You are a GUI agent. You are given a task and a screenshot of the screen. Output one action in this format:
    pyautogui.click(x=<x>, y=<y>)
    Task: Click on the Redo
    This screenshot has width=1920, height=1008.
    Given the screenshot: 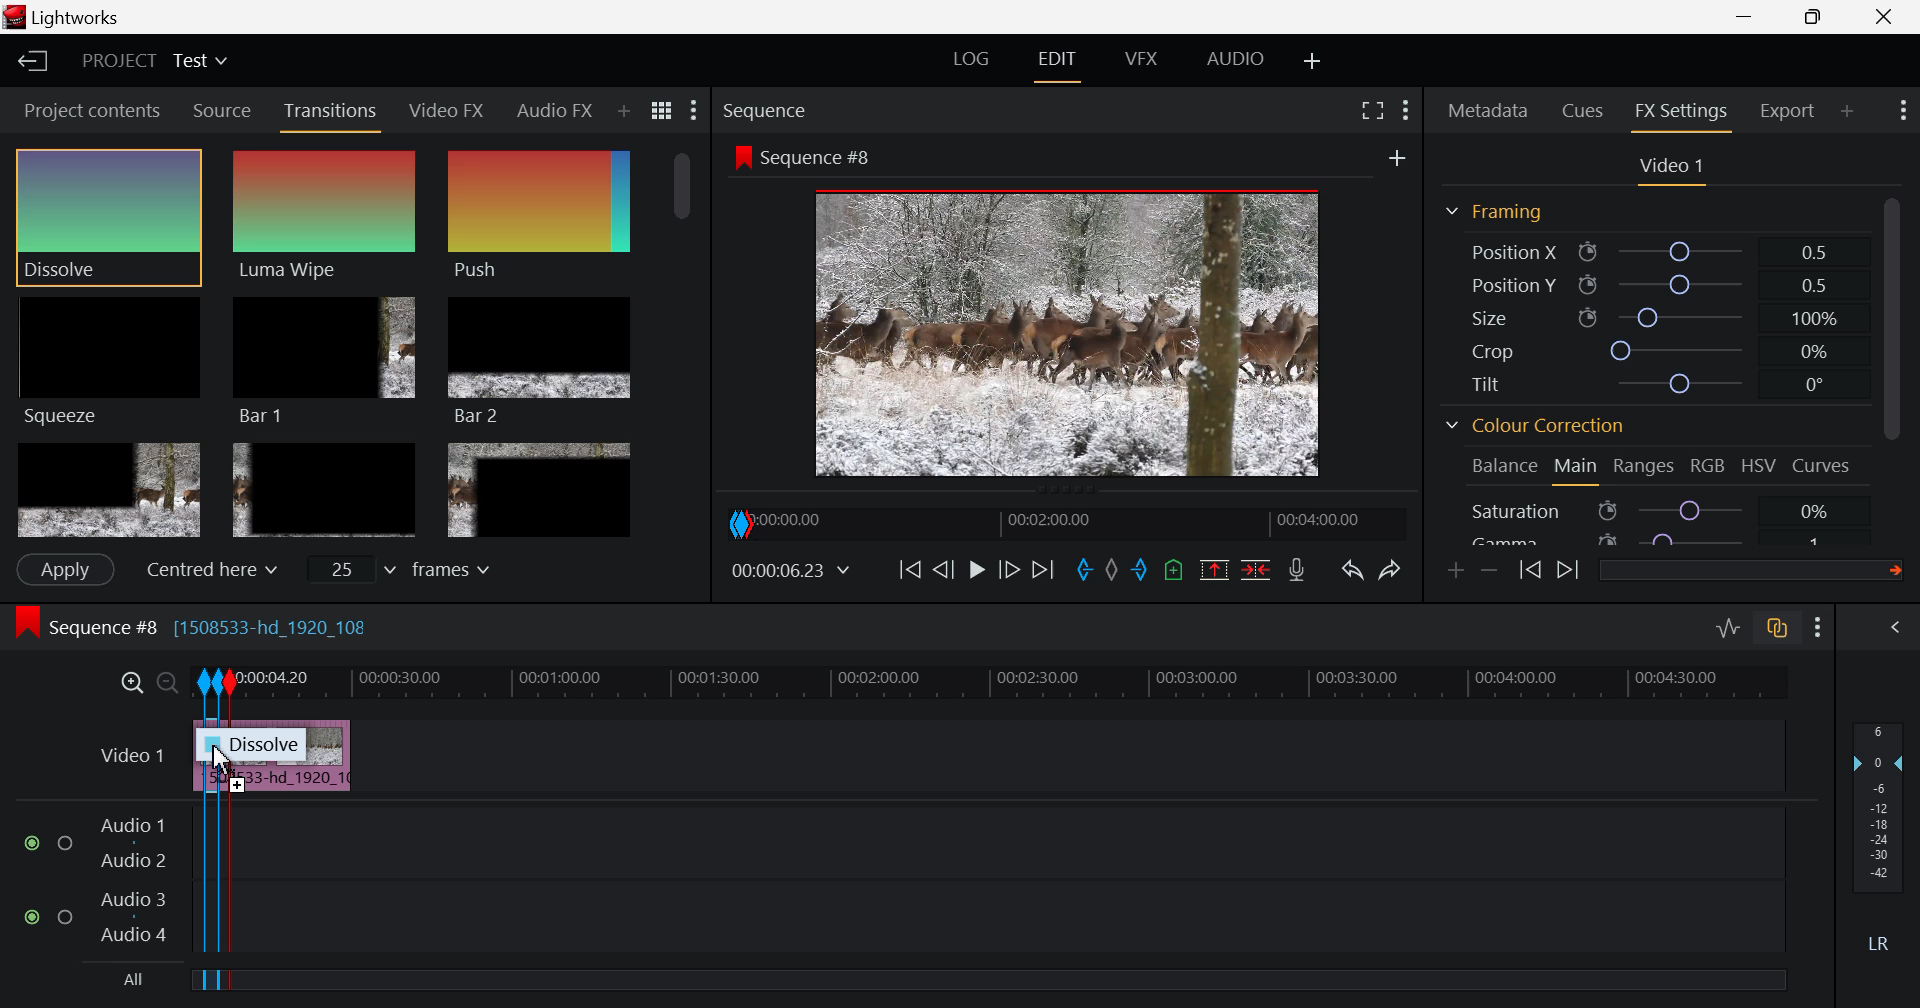 What is the action you would take?
    pyautogui.click(x=1392, y=565)
    